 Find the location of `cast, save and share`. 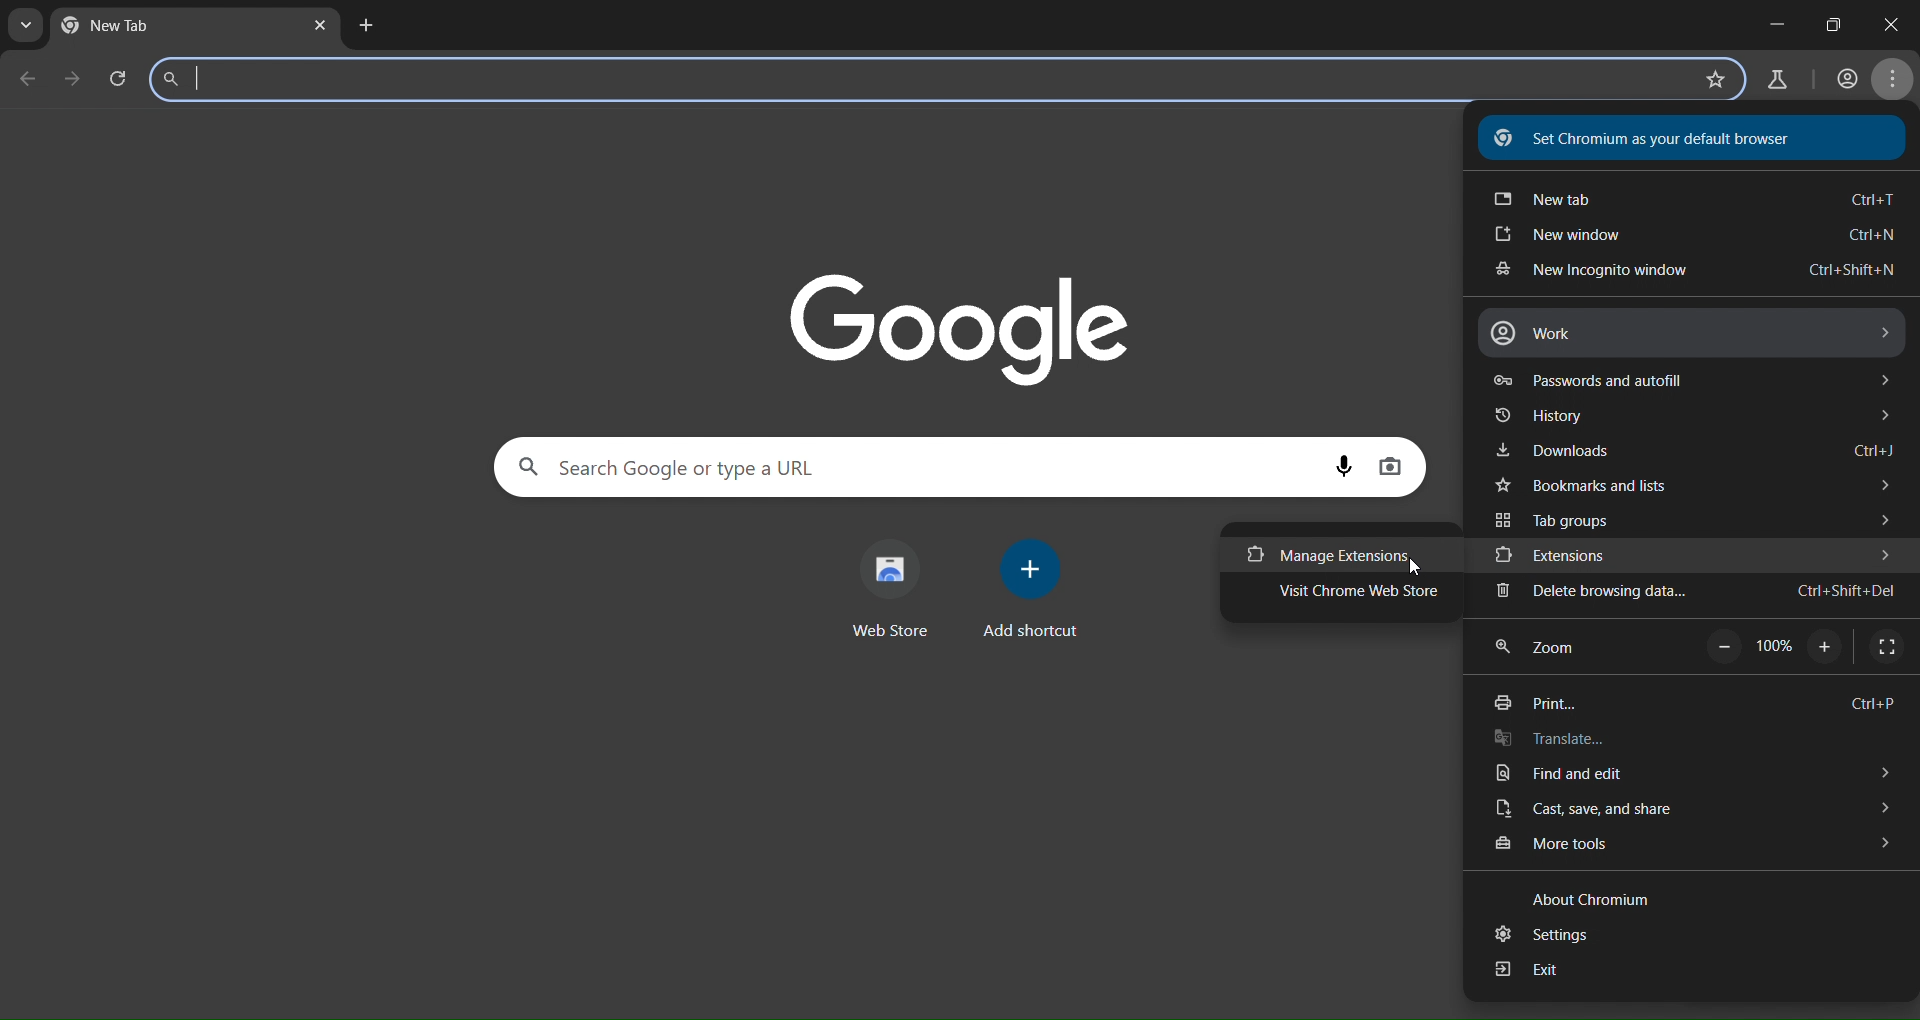

cast, save and share is located at coordinates (1692, 809).